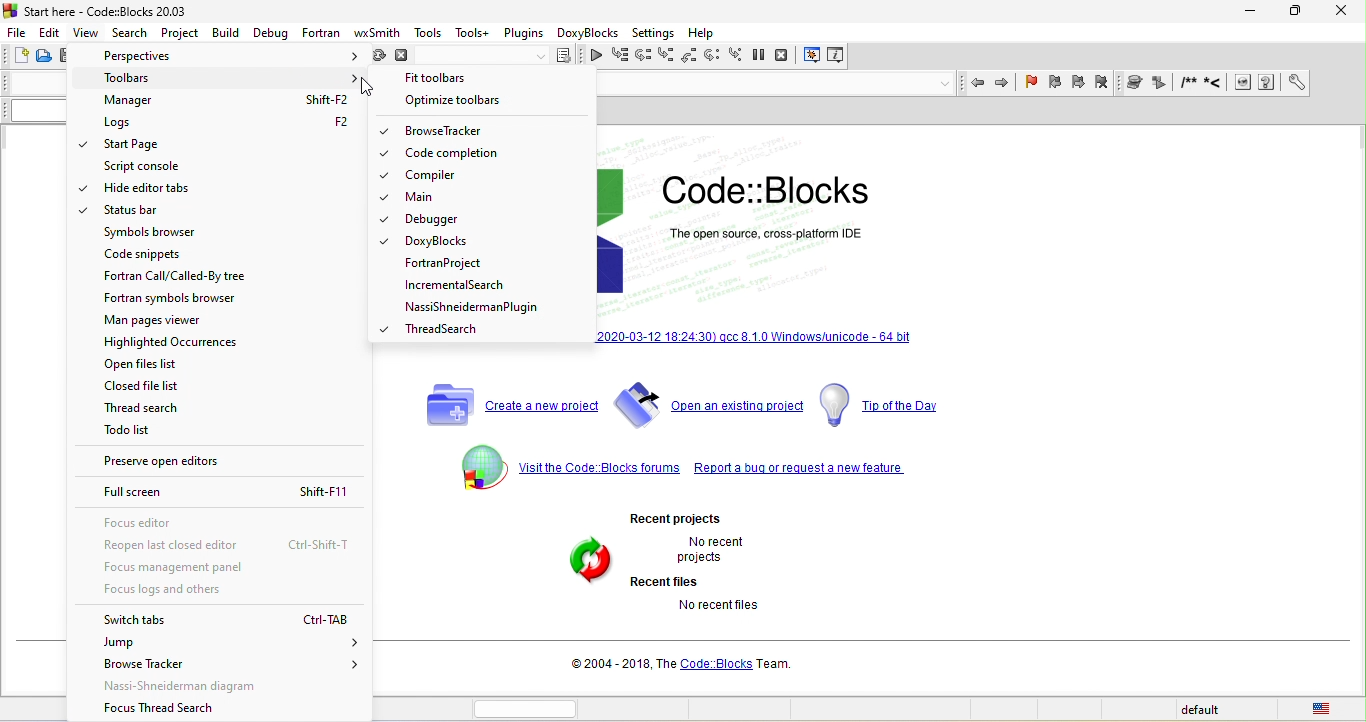  What do you see at coordinates (883, 404) in the screenshot?
I see `tip of the day` at bounding box center [883, 404].